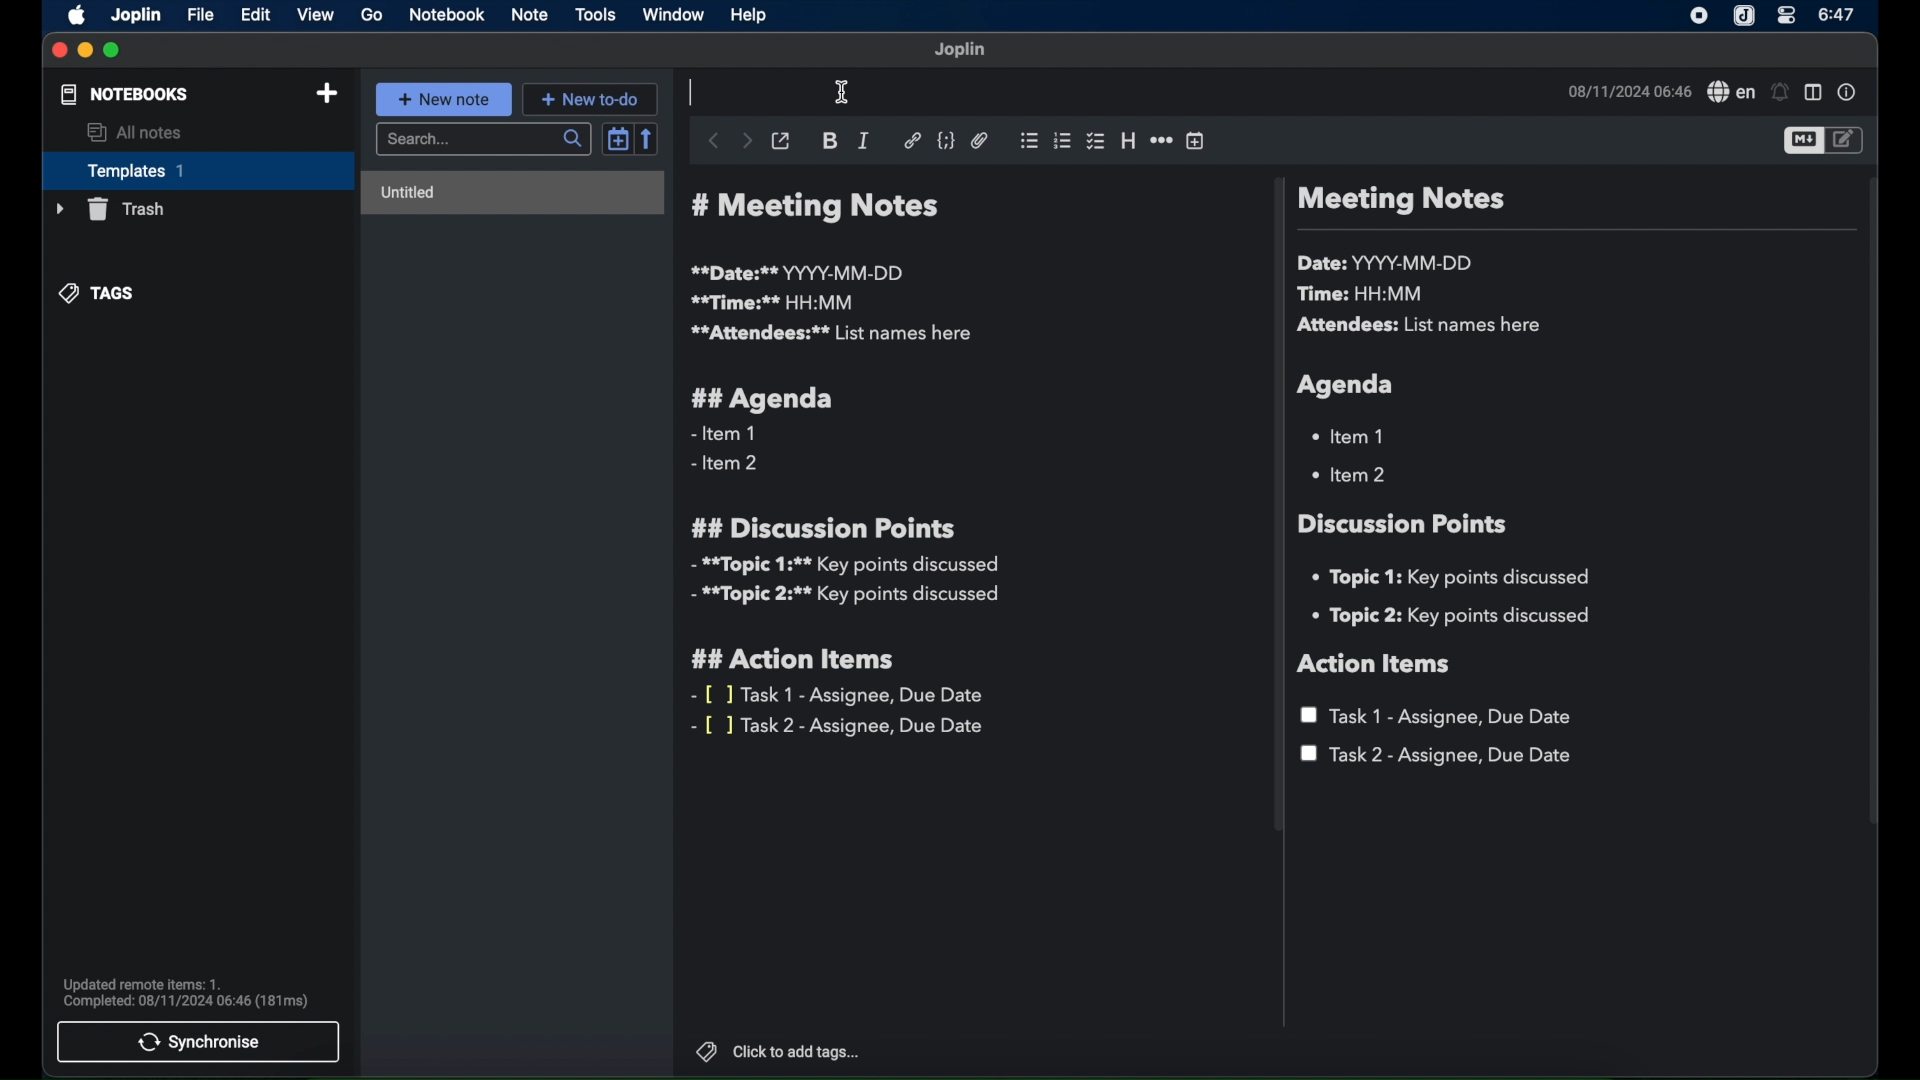  What do you see at coordinates (1874, 514) in the screenshot?
I see `scroll bar` at bounding box center [1874, 514].